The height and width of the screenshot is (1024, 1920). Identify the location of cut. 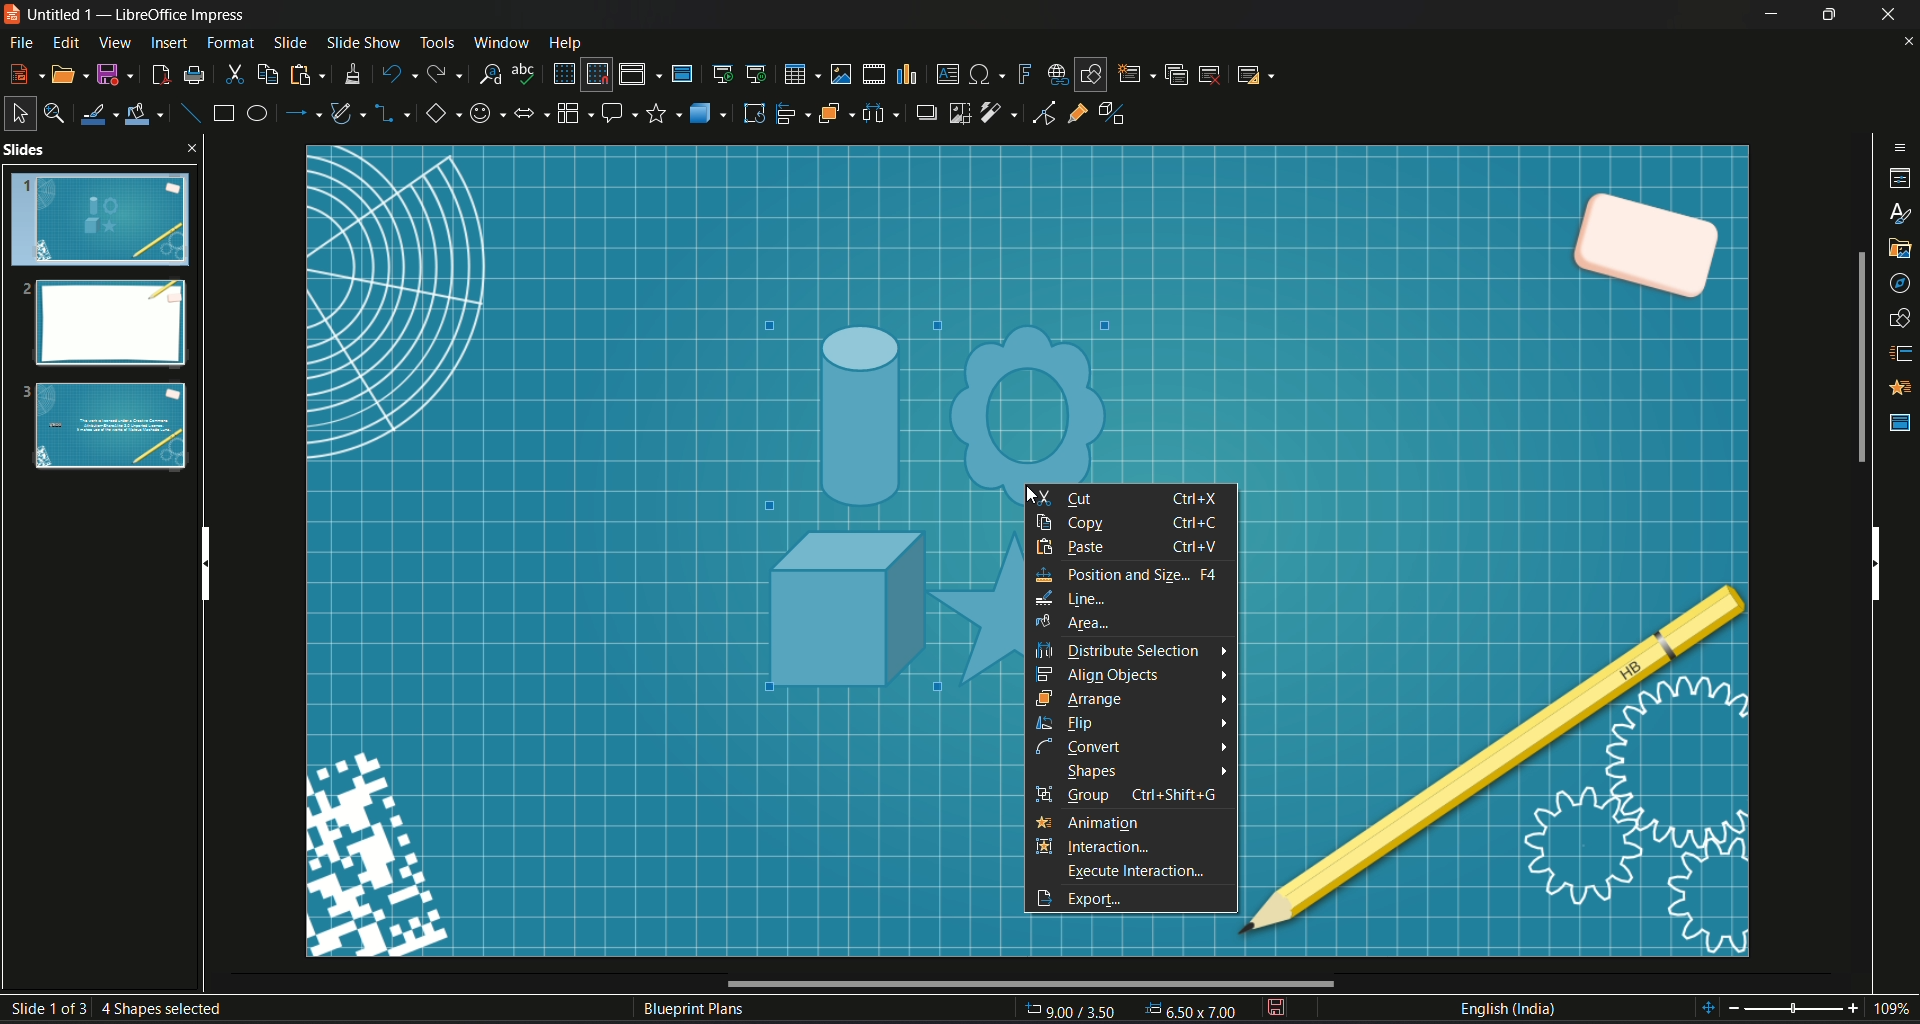
(1130, 497).